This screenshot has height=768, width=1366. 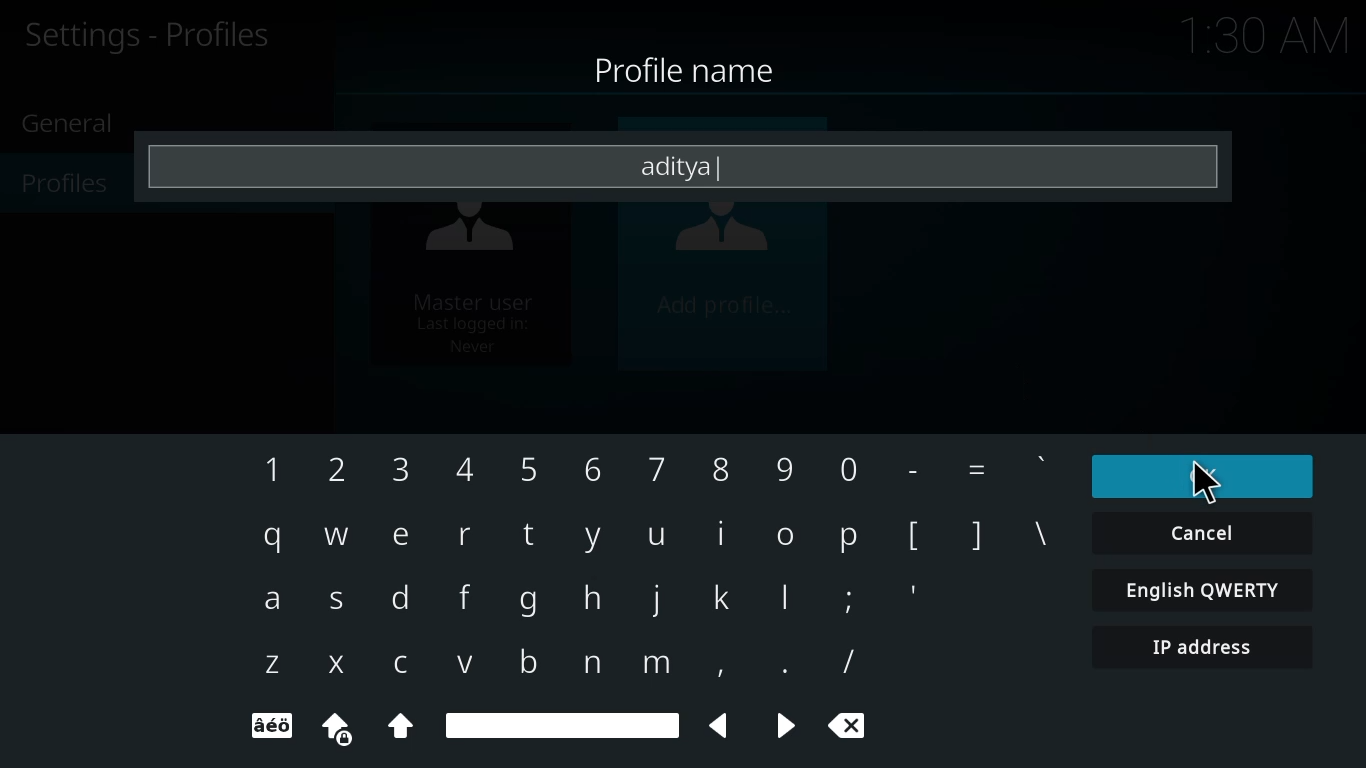 What do you see at coordinates (1209, 648) in the screenshot?
I see `ip address` at bounding box center [1209, 648].